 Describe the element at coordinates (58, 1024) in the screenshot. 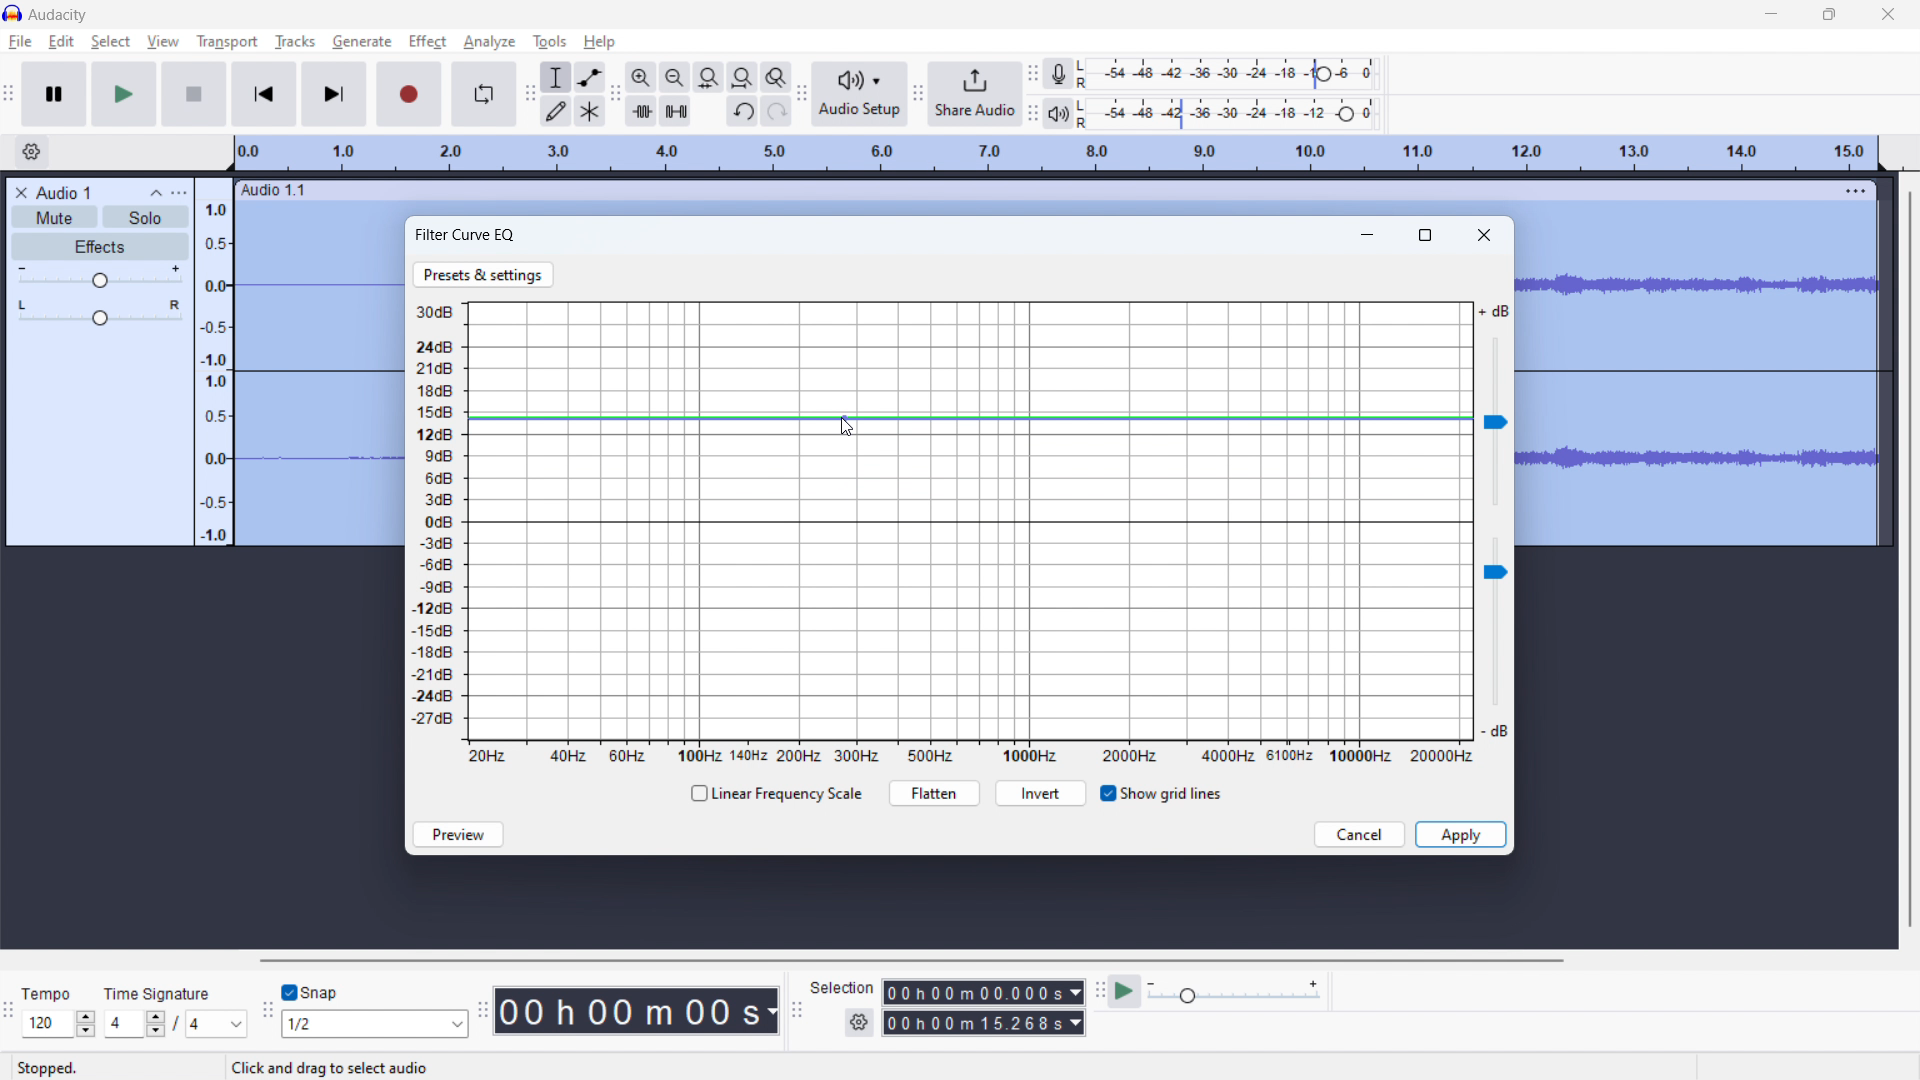

I see `120 (select tempo )` at that location.